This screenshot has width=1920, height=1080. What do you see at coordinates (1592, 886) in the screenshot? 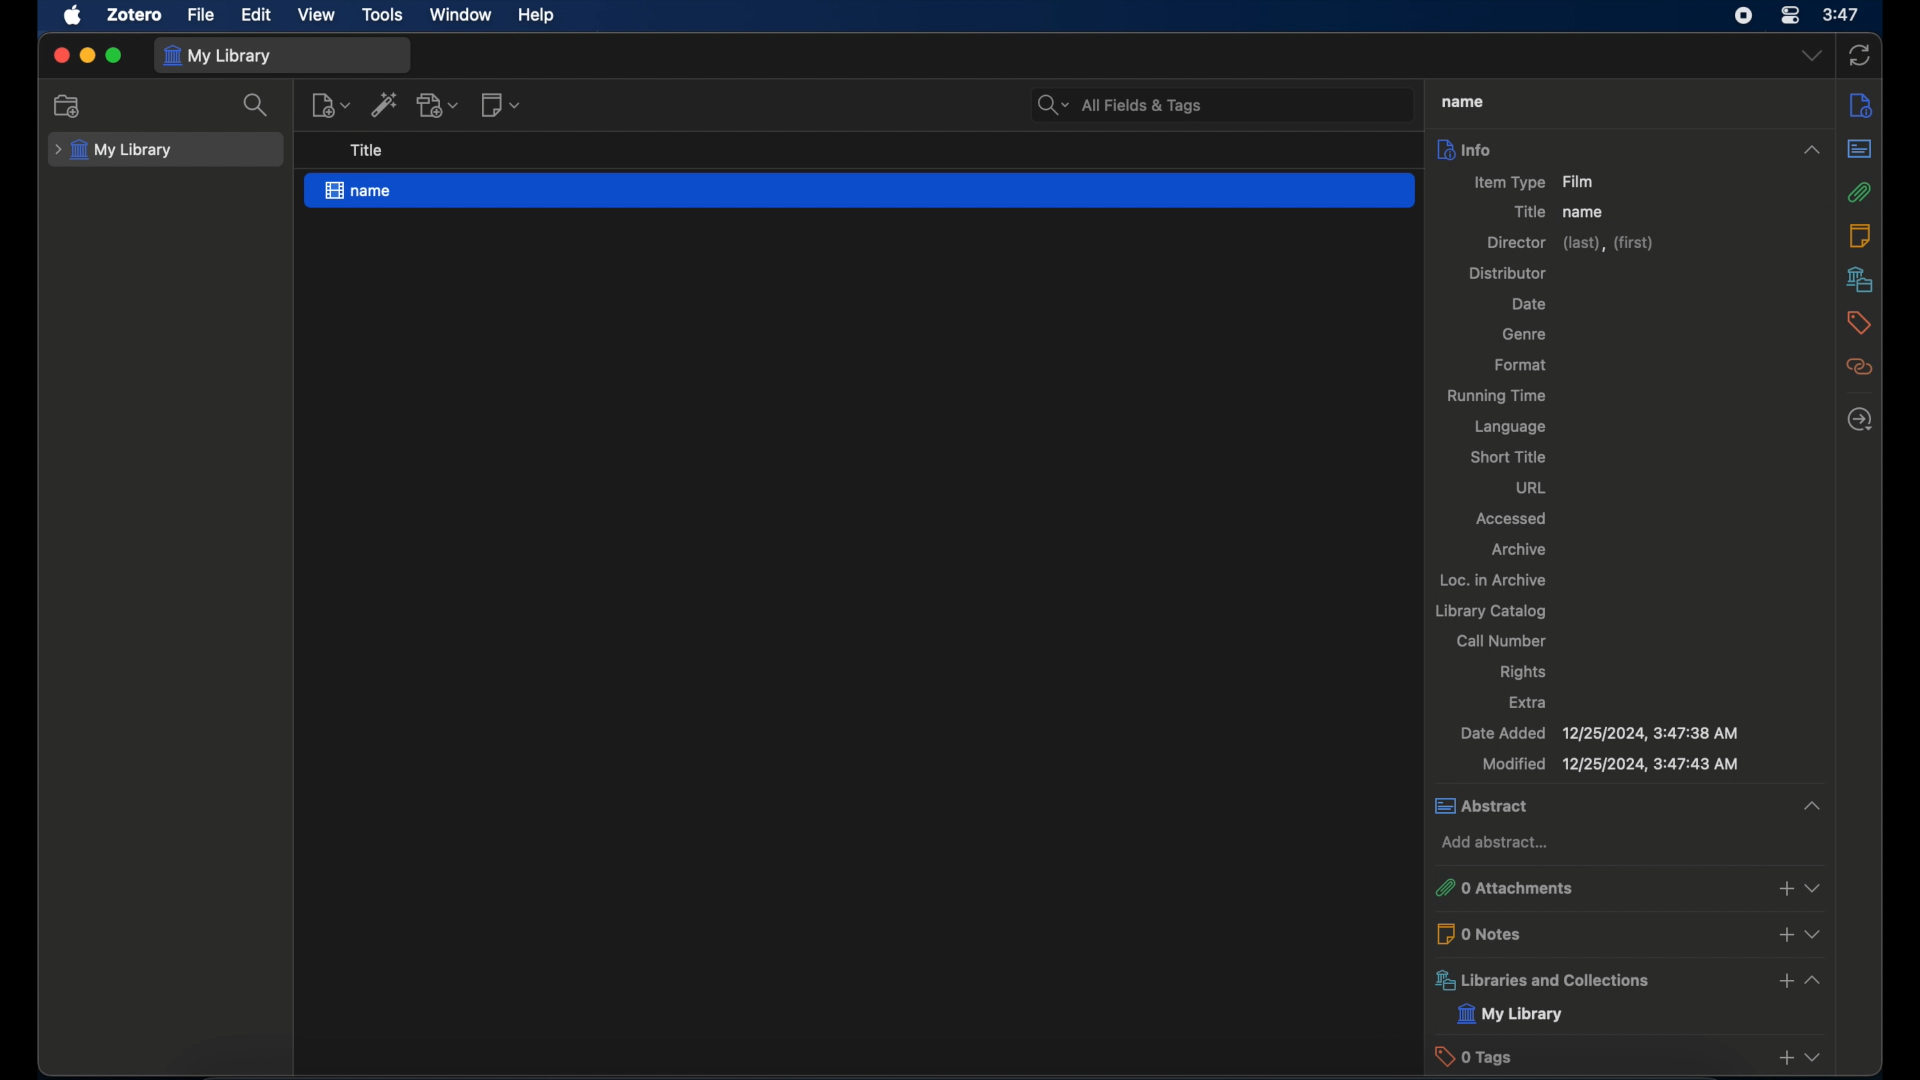
I see `0 attachments` at bounding box center [1592, 886].